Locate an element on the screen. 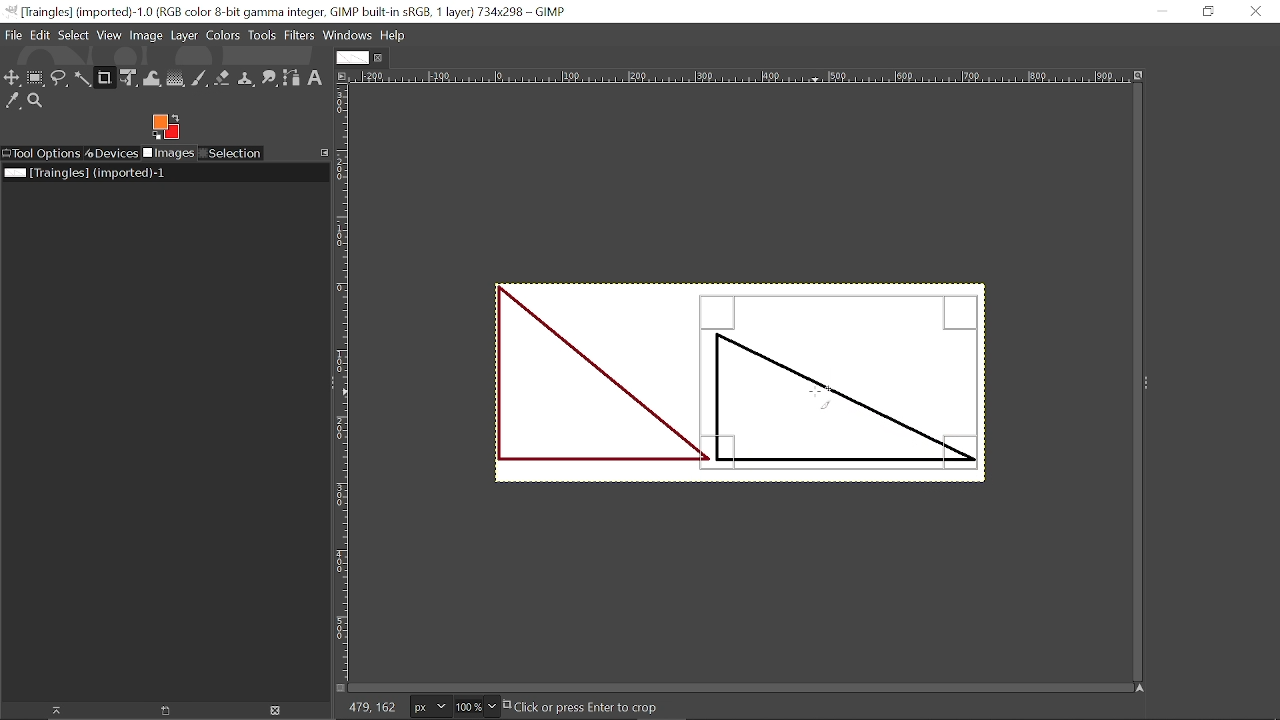 This screenshot has height=720, width=1280. Paintbrush tool is located at coordinates (199, 79).